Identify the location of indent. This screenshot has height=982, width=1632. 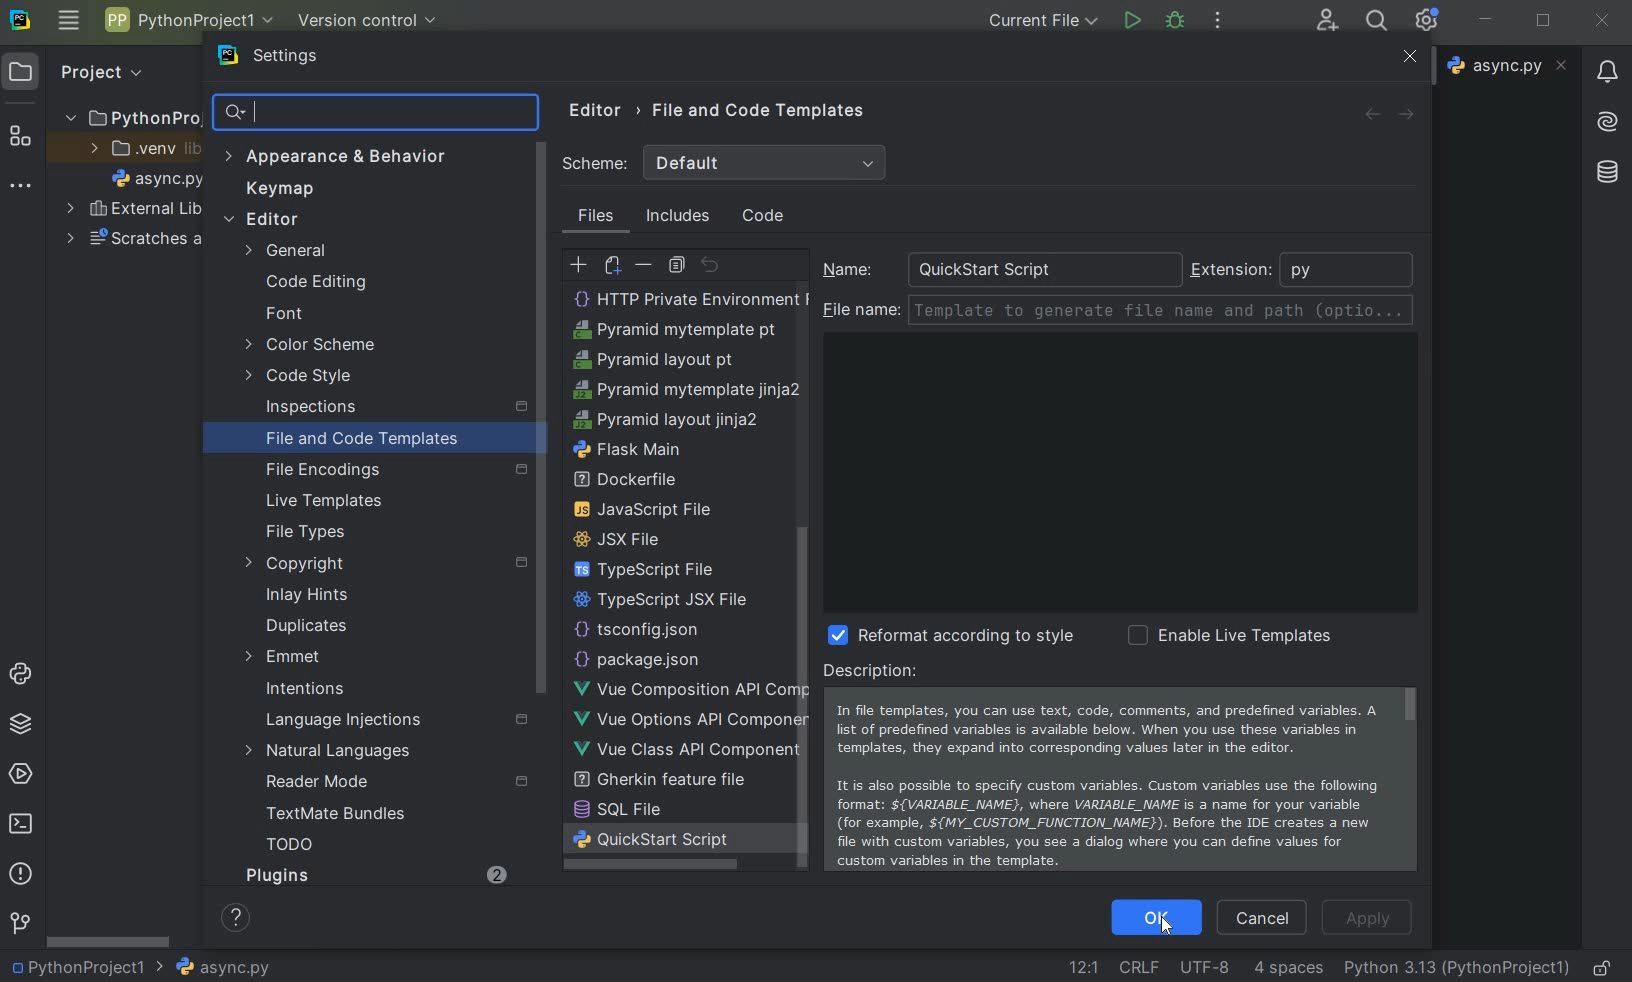
(1288, 968).